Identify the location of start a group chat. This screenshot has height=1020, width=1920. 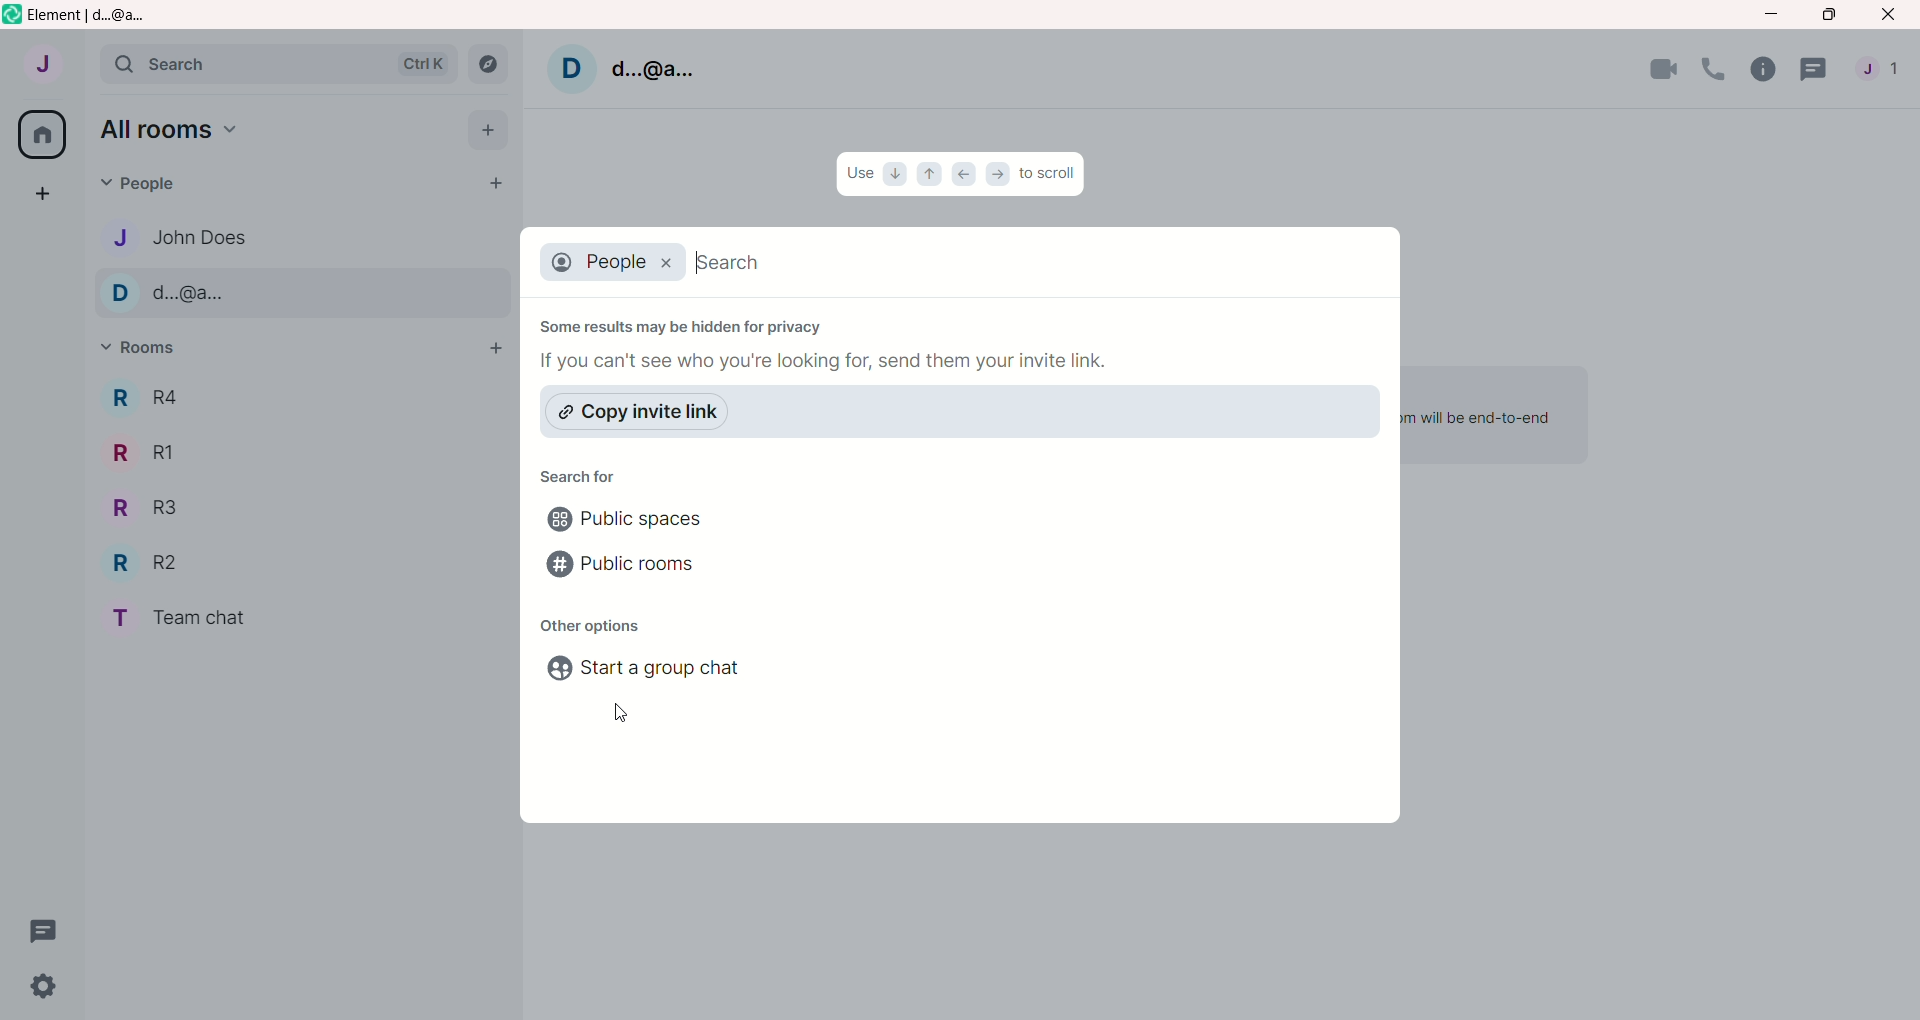
(649, 667).